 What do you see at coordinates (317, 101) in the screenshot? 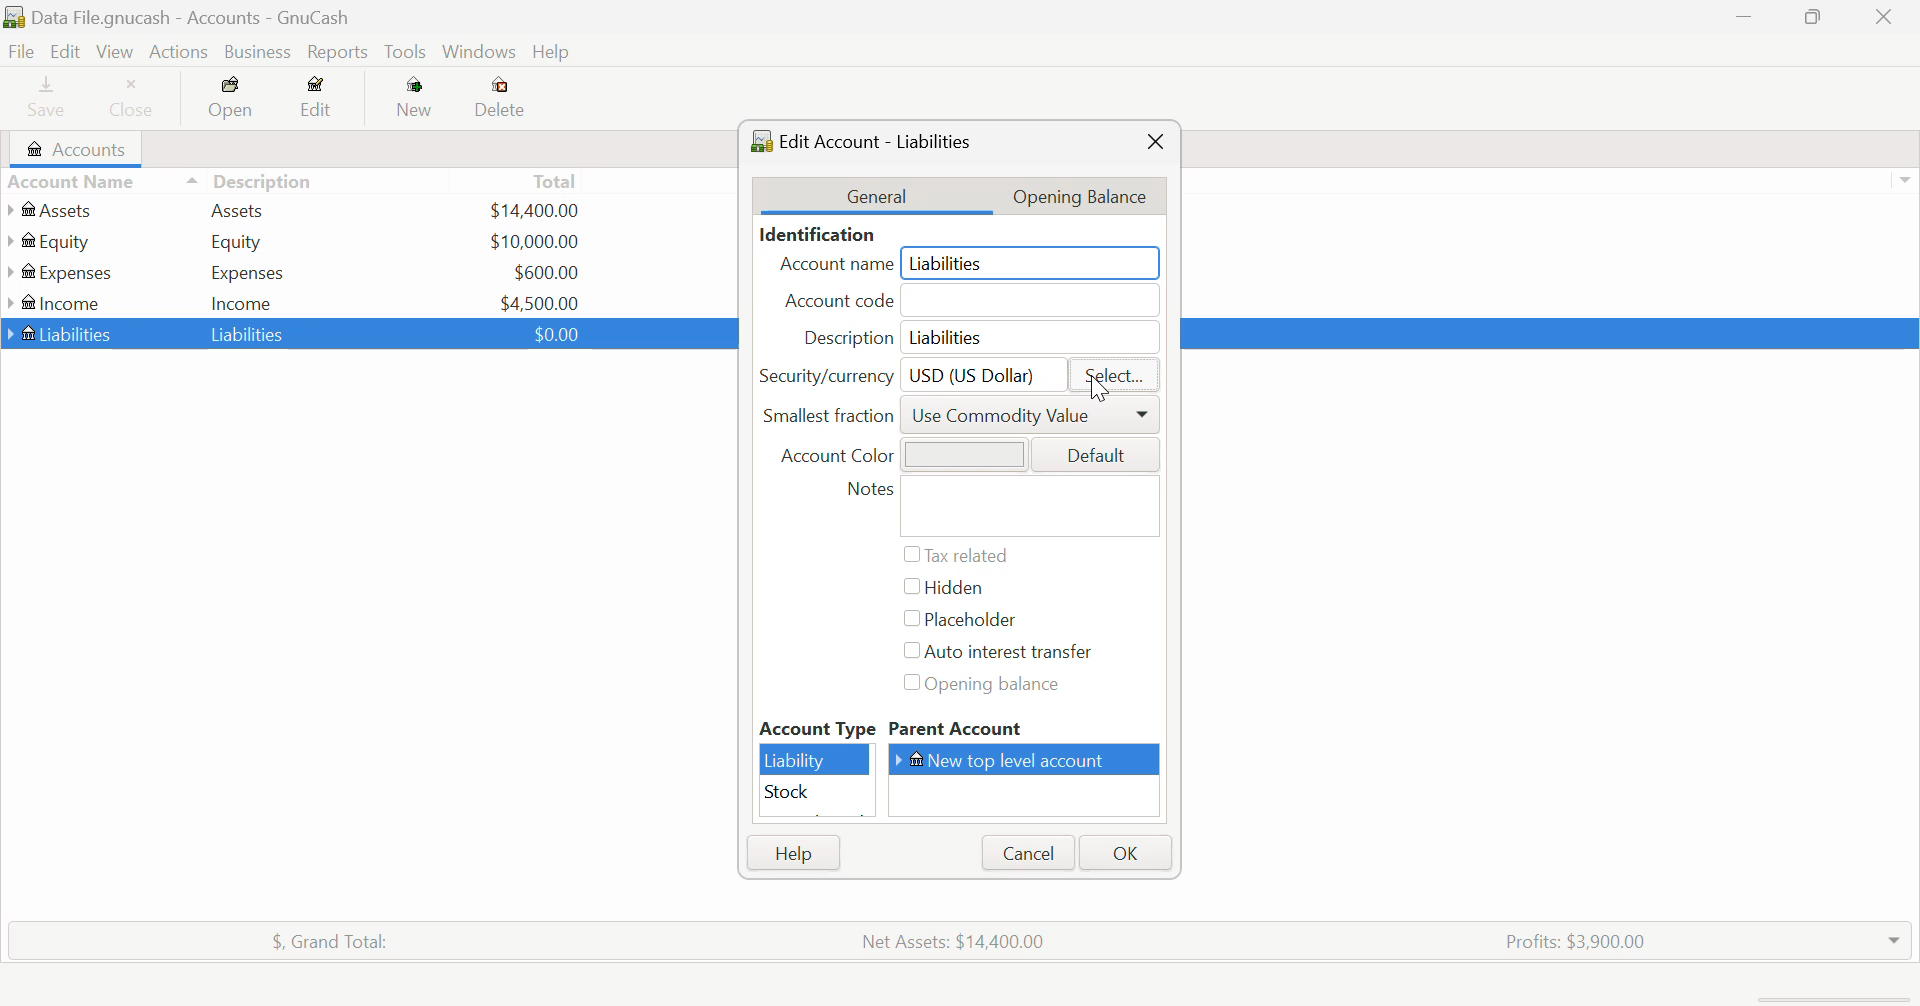
I see `Edit` at bounding box center [317, 101].